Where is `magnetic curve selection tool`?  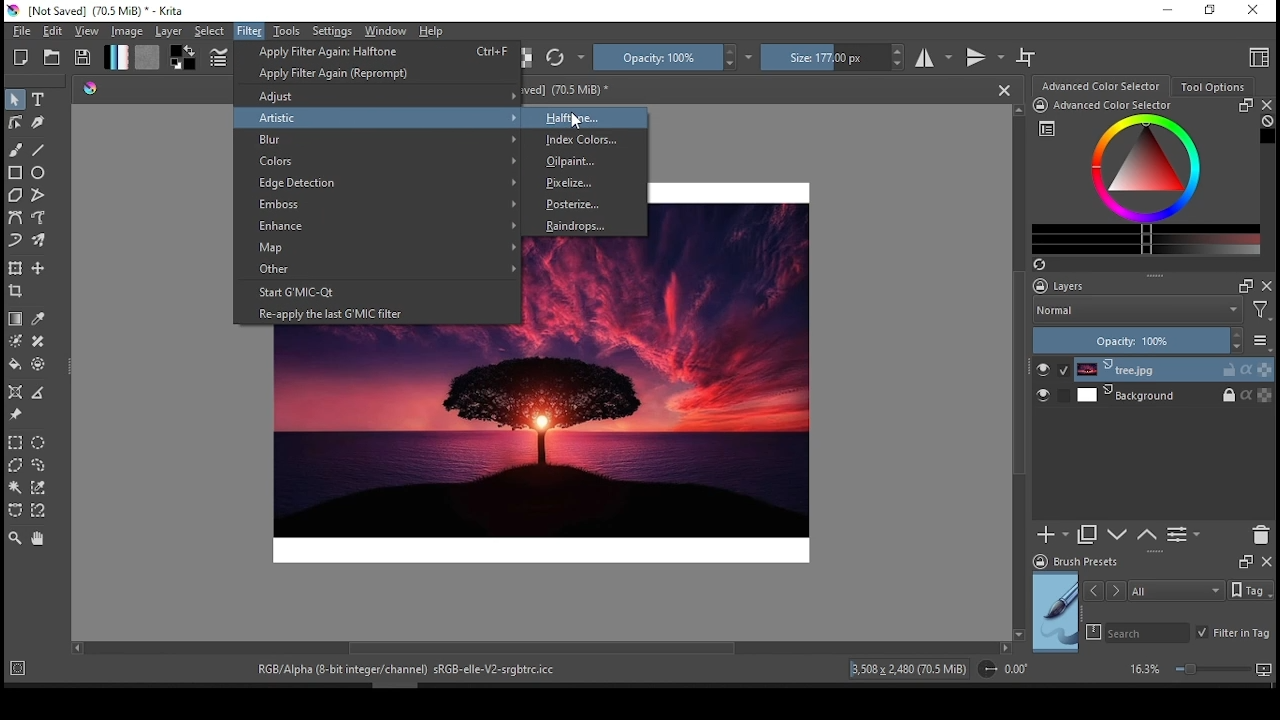 magnetic curve selection tool is located at coordinates (40, 511).